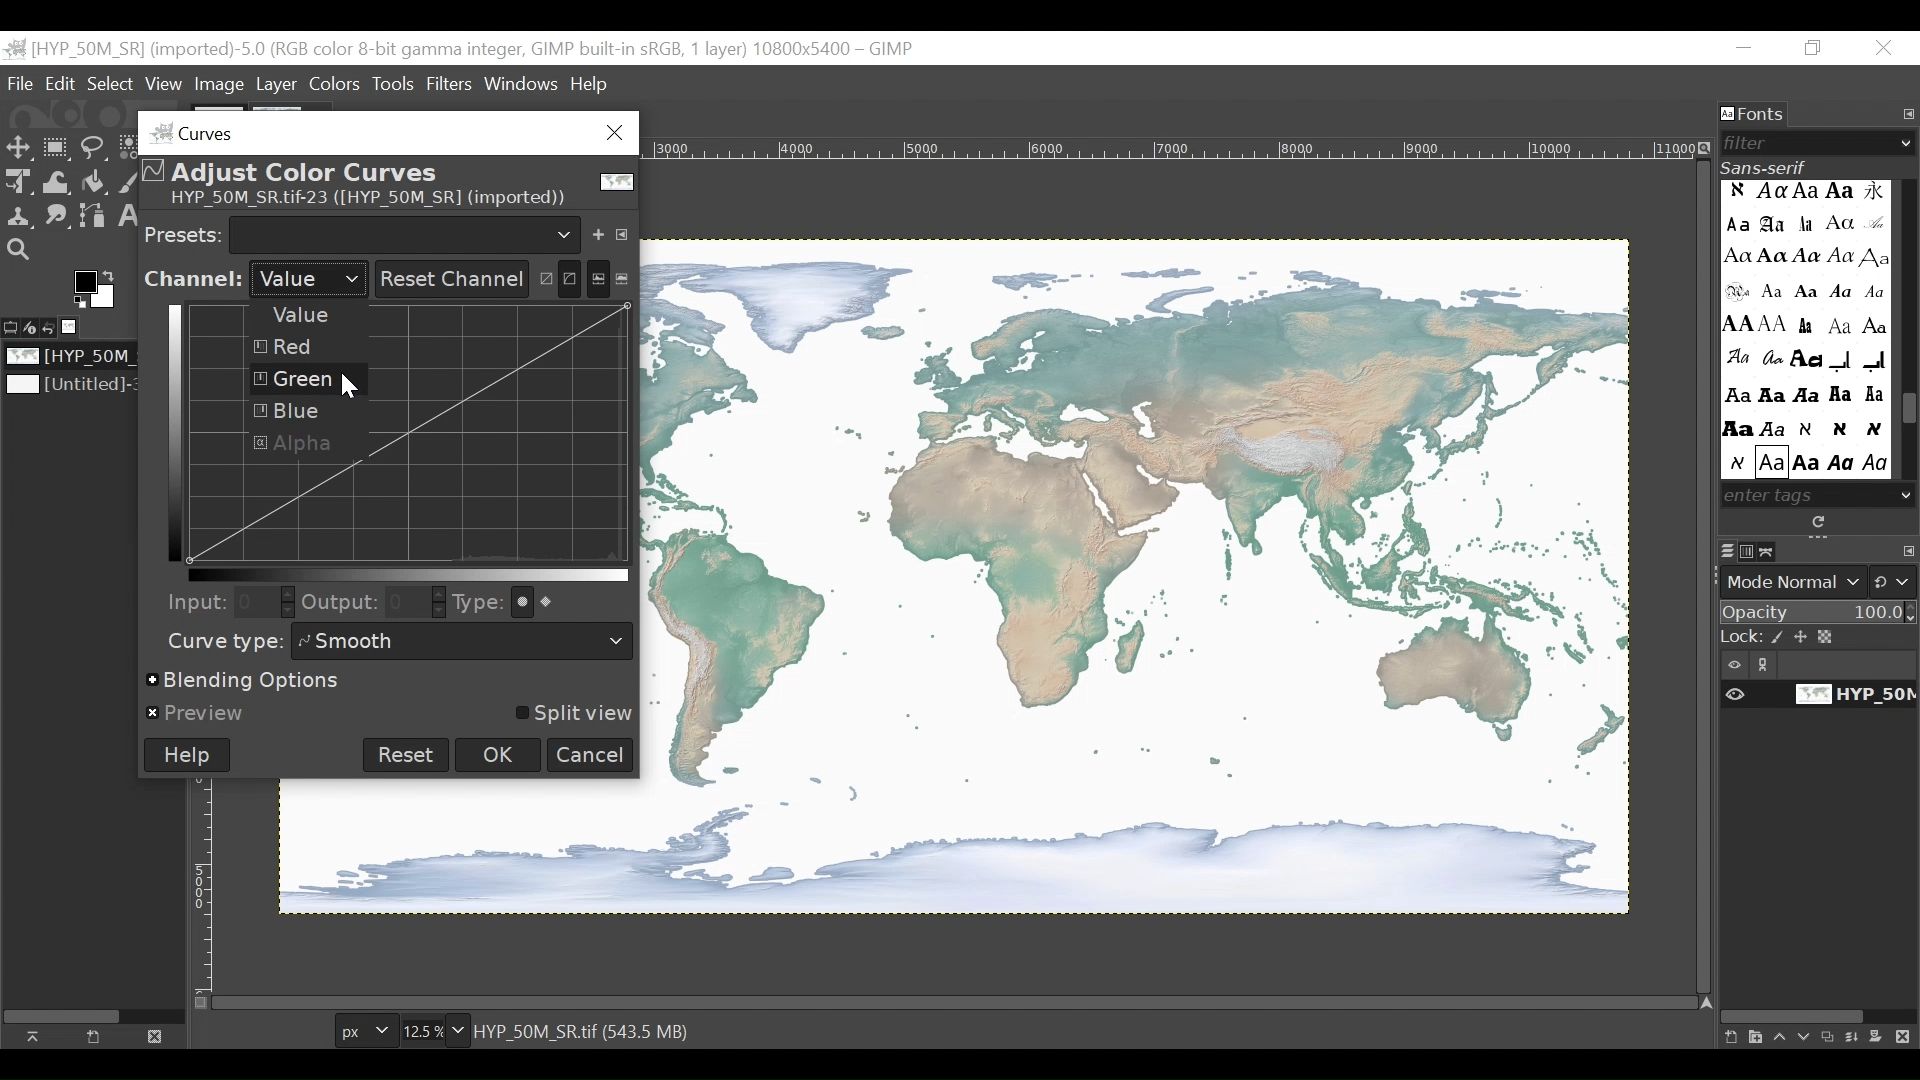 Image resolution: width=1920 pixels, height=1080 pixels. Describe the element at coordinates (448, 279) in the screenshot. I see `Reset Channel` at that location.